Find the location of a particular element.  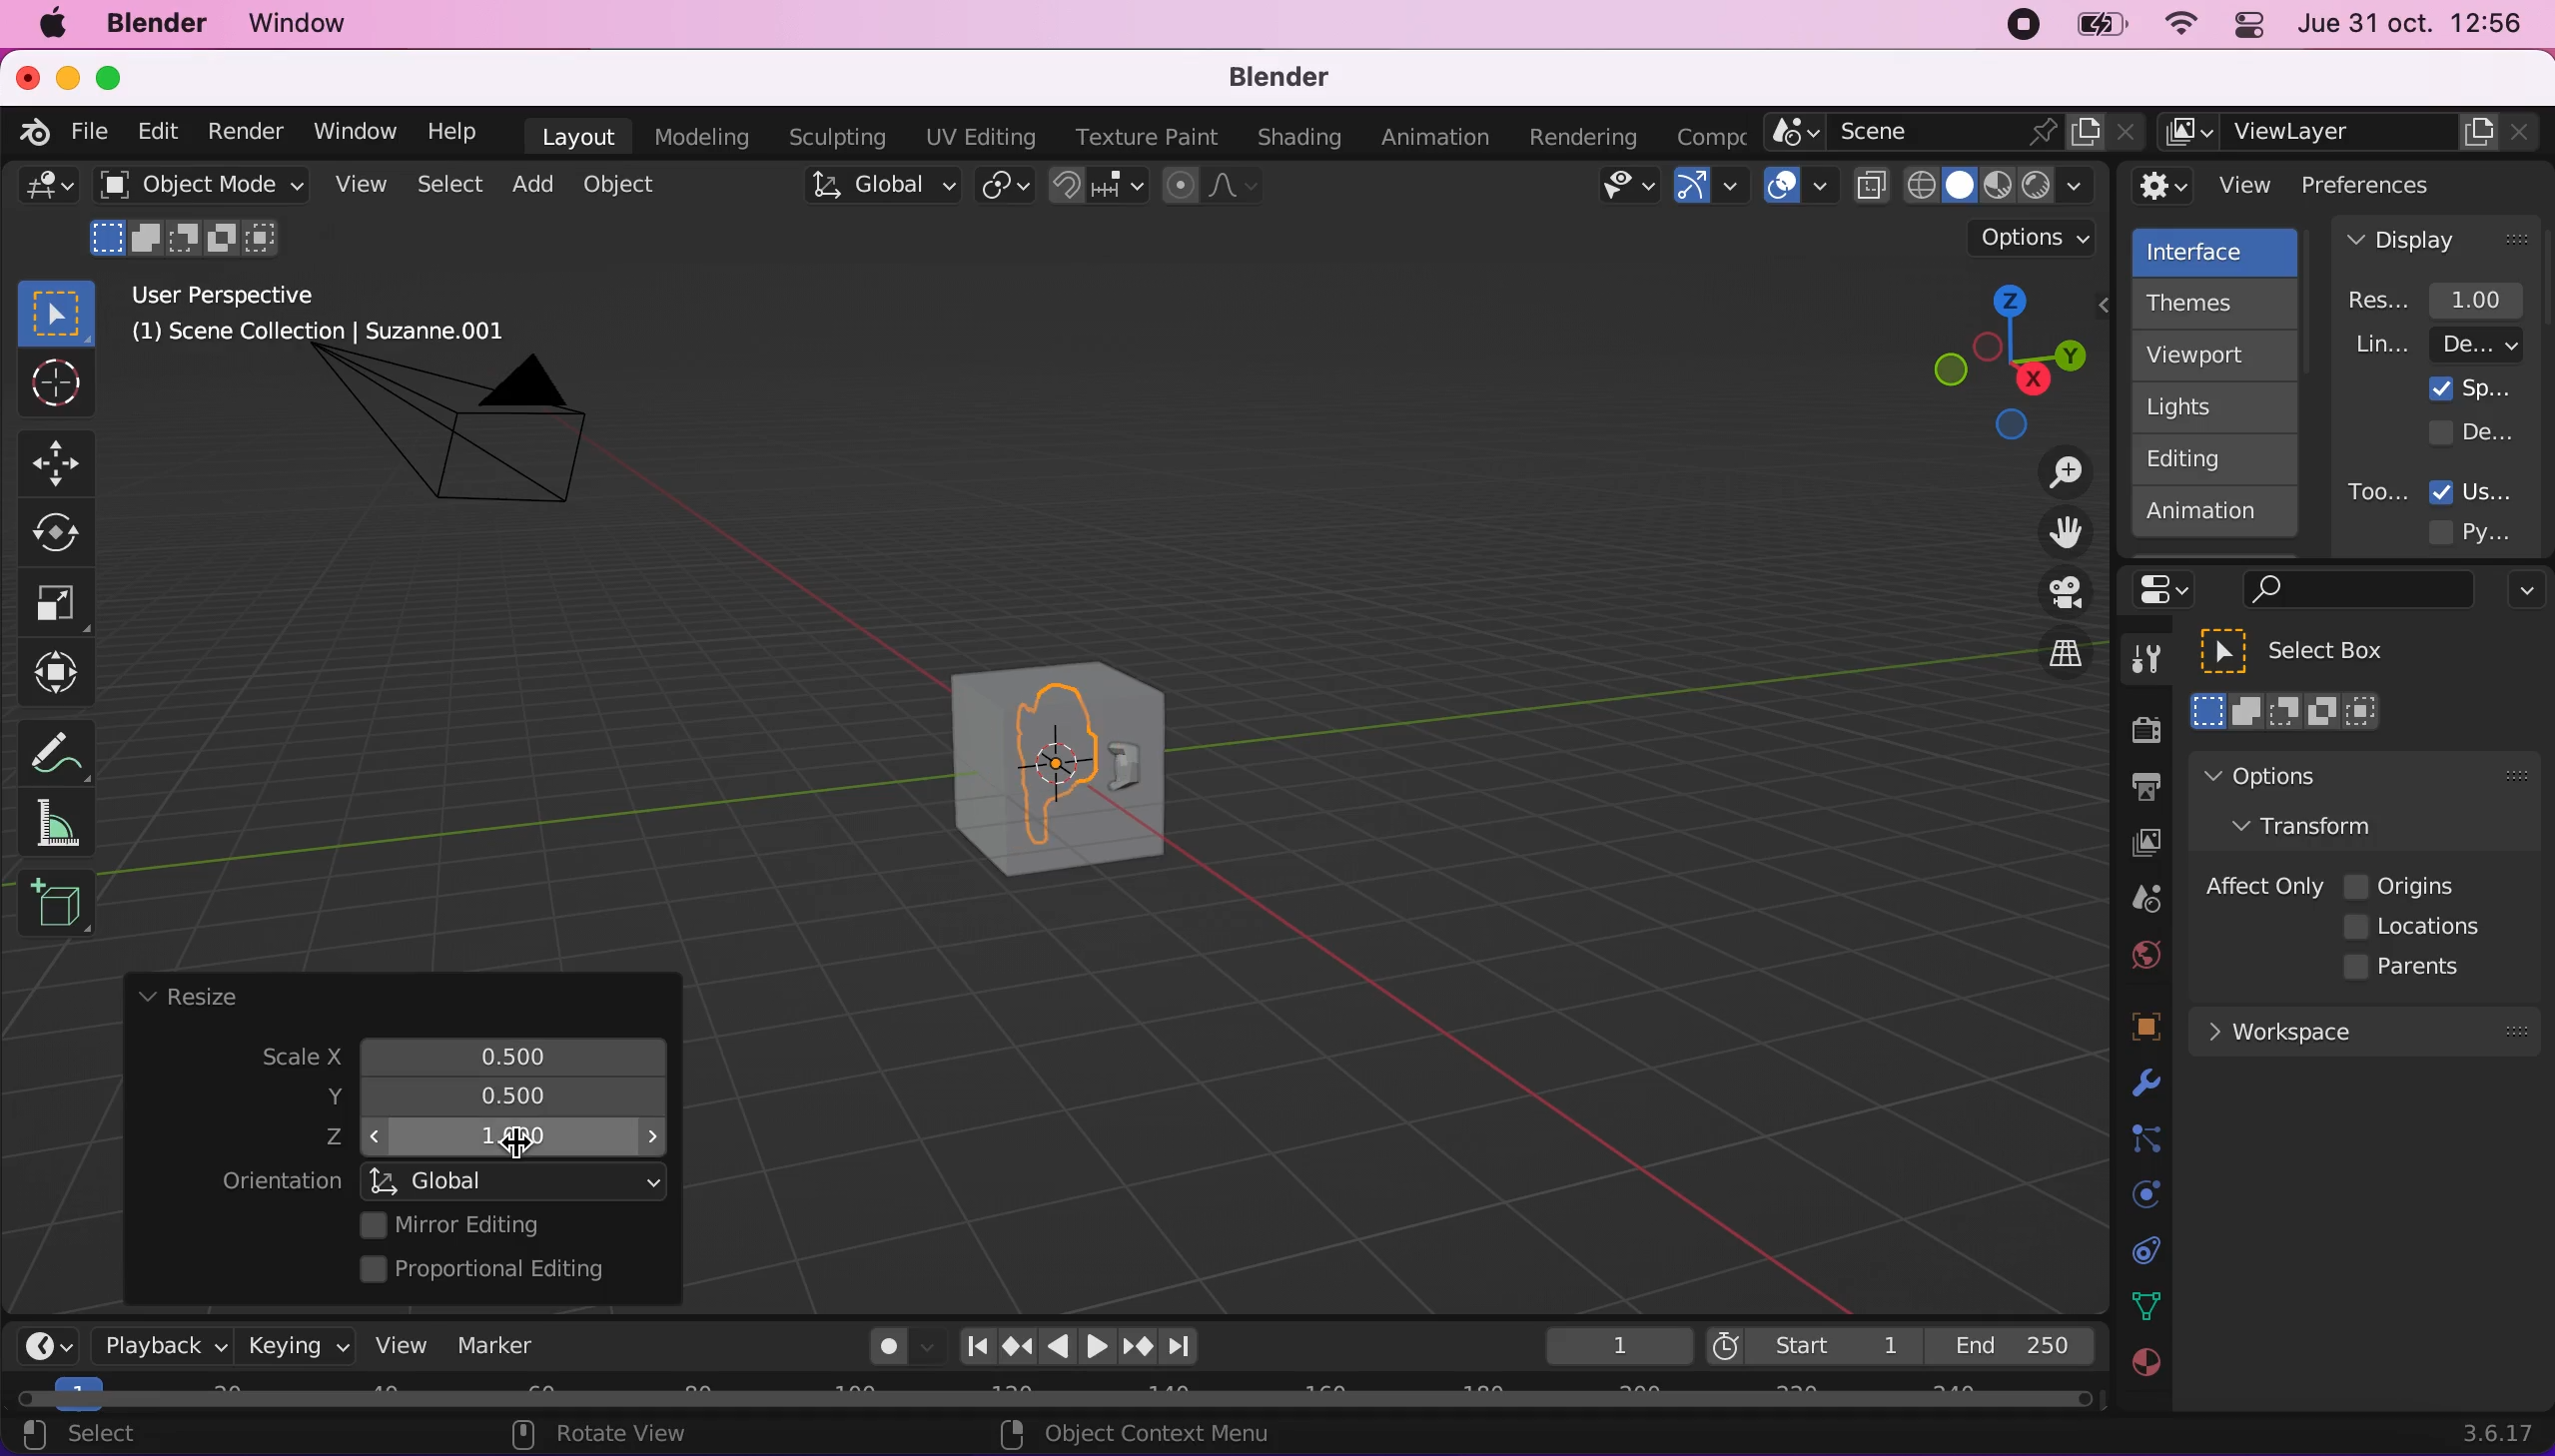

animation is located at coordinates (1440, 138).